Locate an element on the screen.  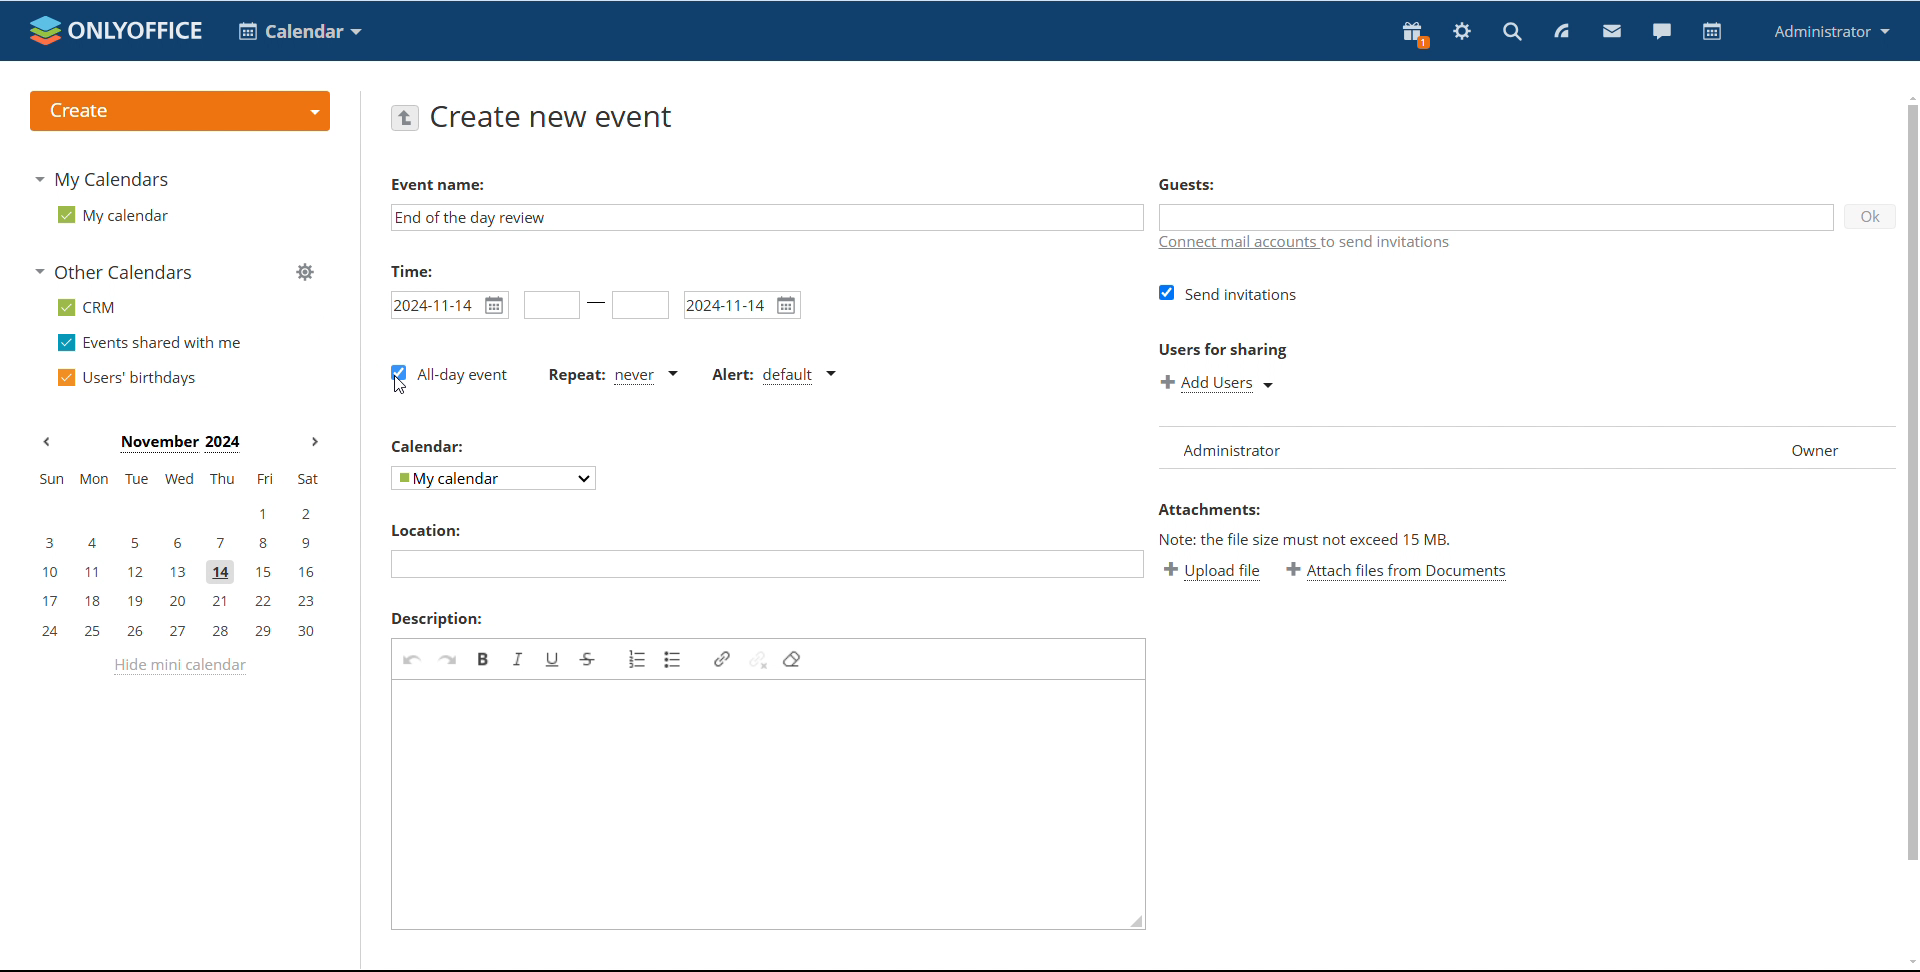
list of users is located at coordinates (1396, 448).